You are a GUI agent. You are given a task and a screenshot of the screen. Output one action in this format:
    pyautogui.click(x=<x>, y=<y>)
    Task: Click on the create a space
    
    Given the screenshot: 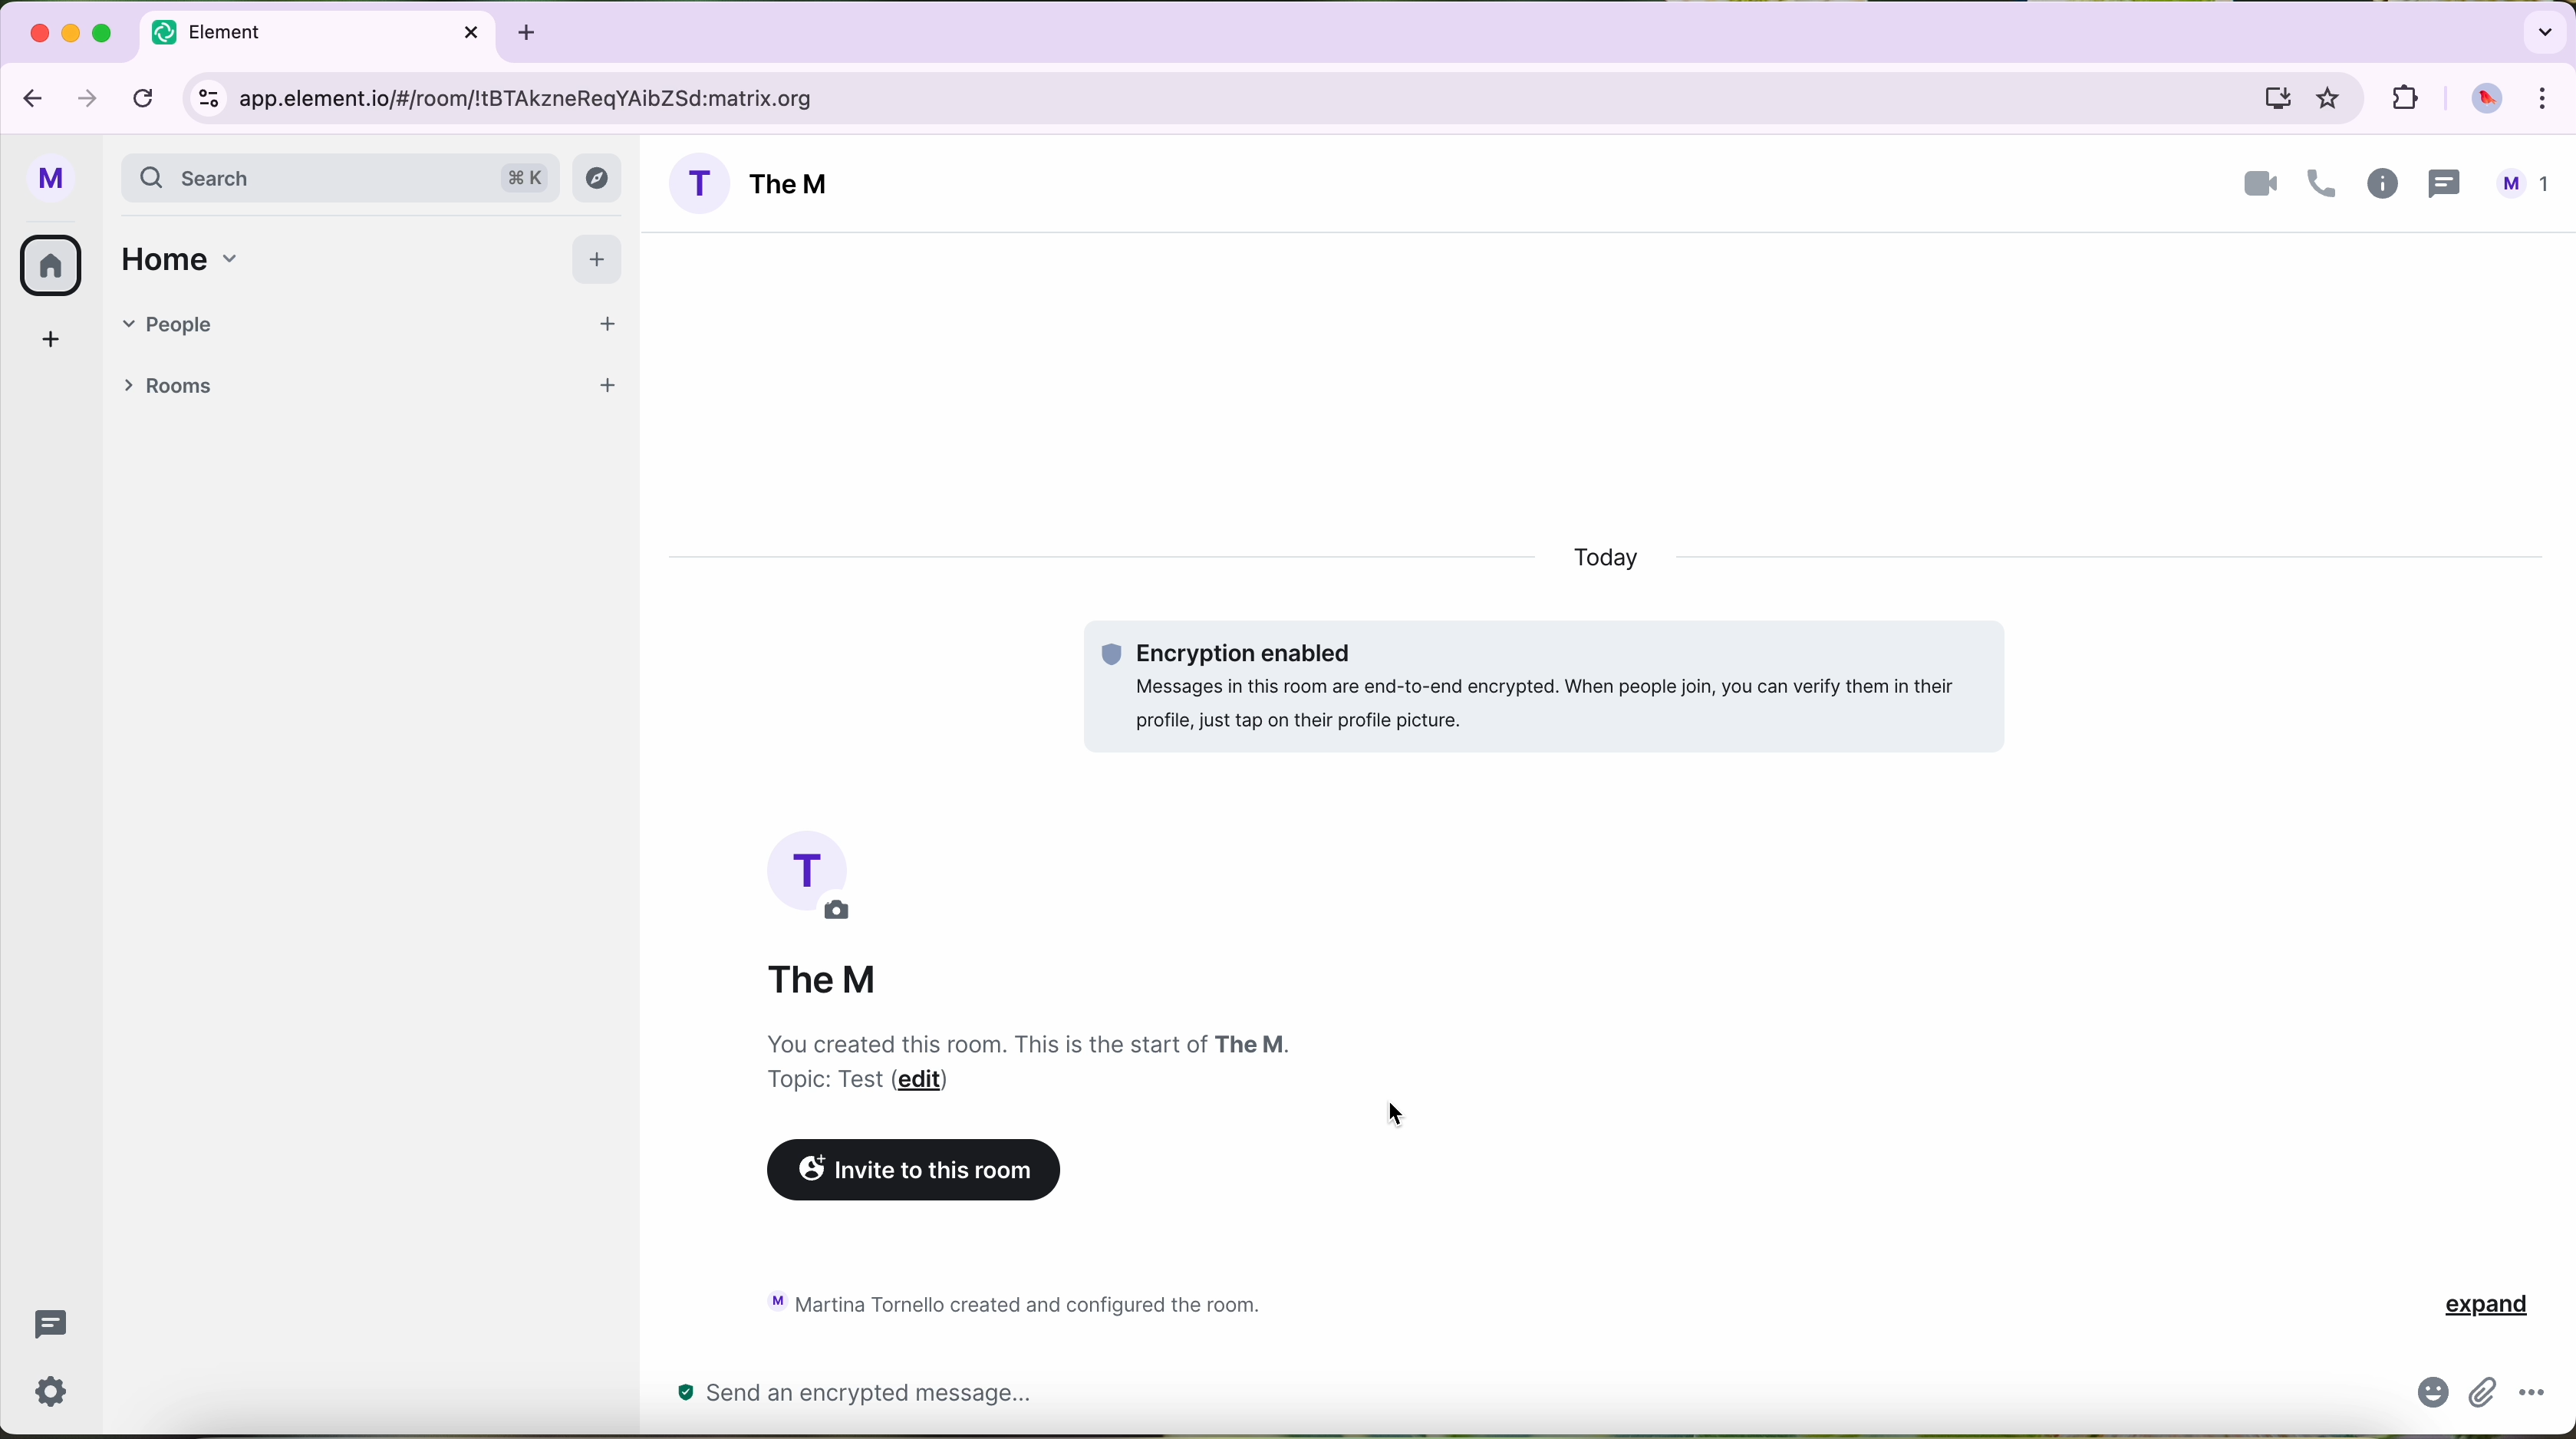 What is the action you would take?
    pyautogui.click(x=54, y=336)
    